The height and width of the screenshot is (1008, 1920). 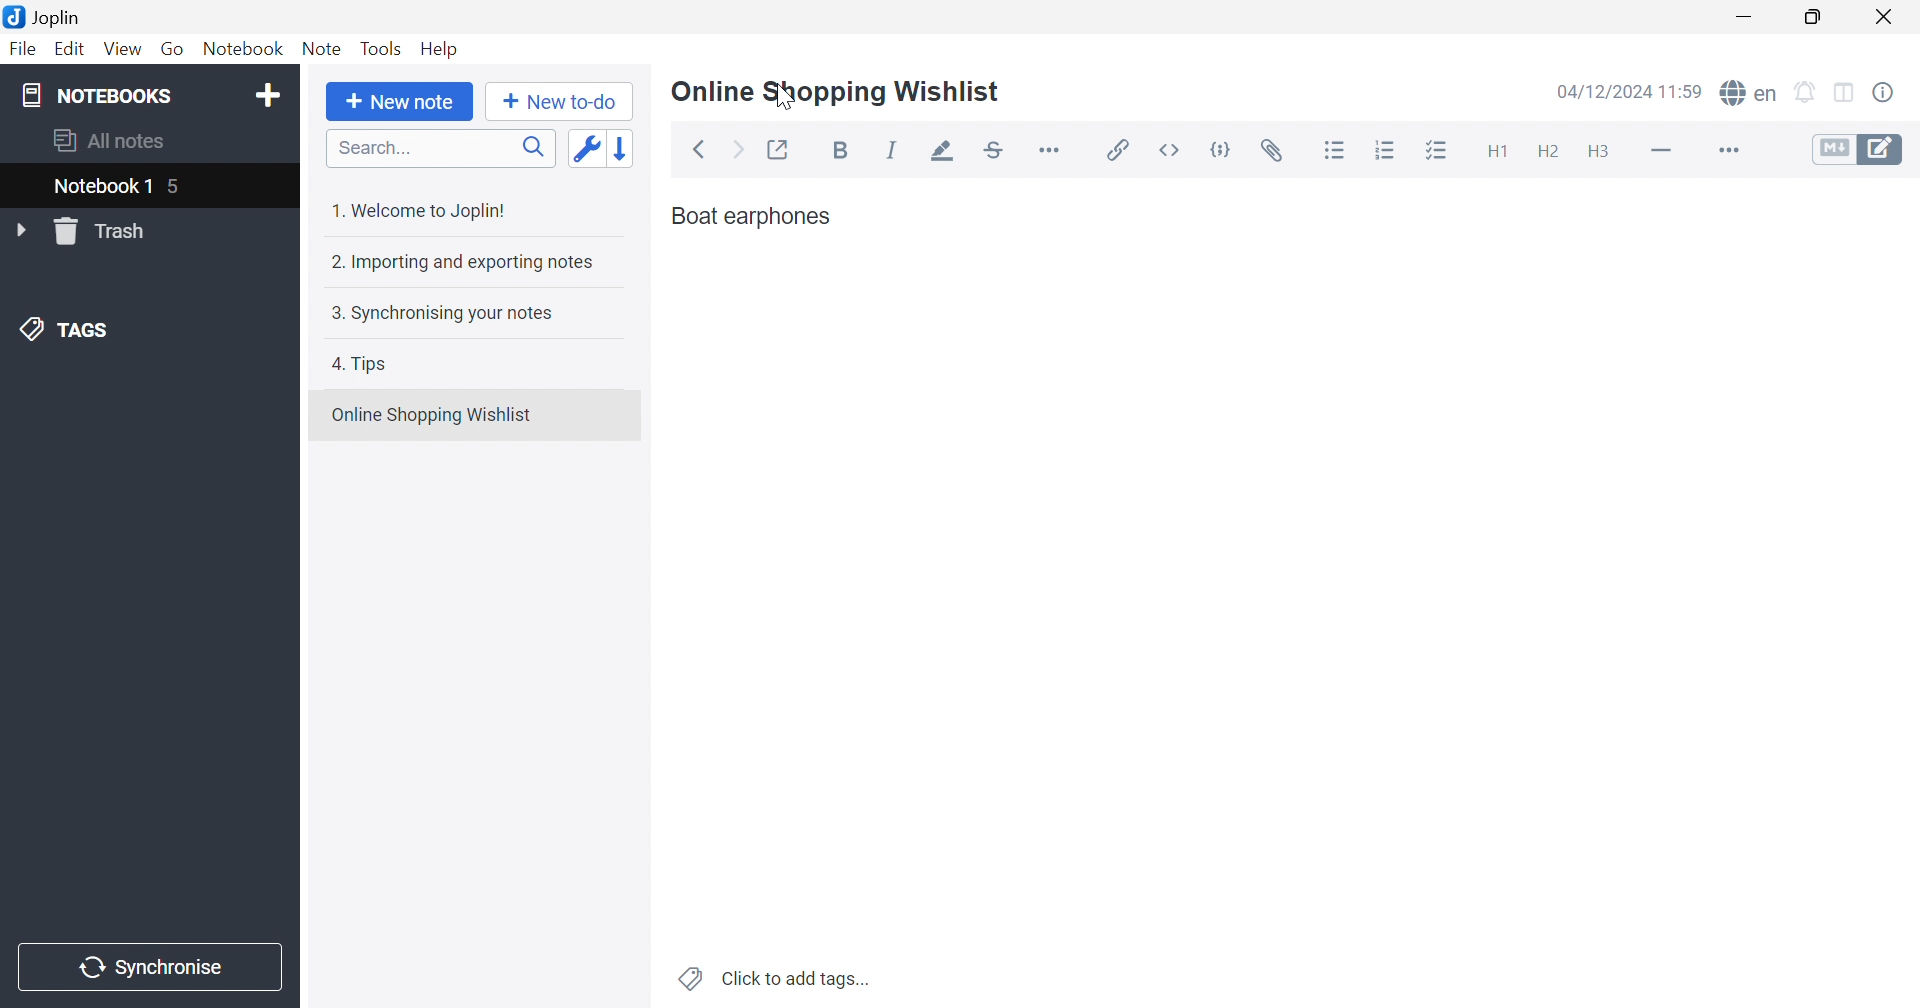 What do you see at coordinates (1336, 153) in the screenshot?
I see `Bulleted list` at bounding box center [1336, 153].